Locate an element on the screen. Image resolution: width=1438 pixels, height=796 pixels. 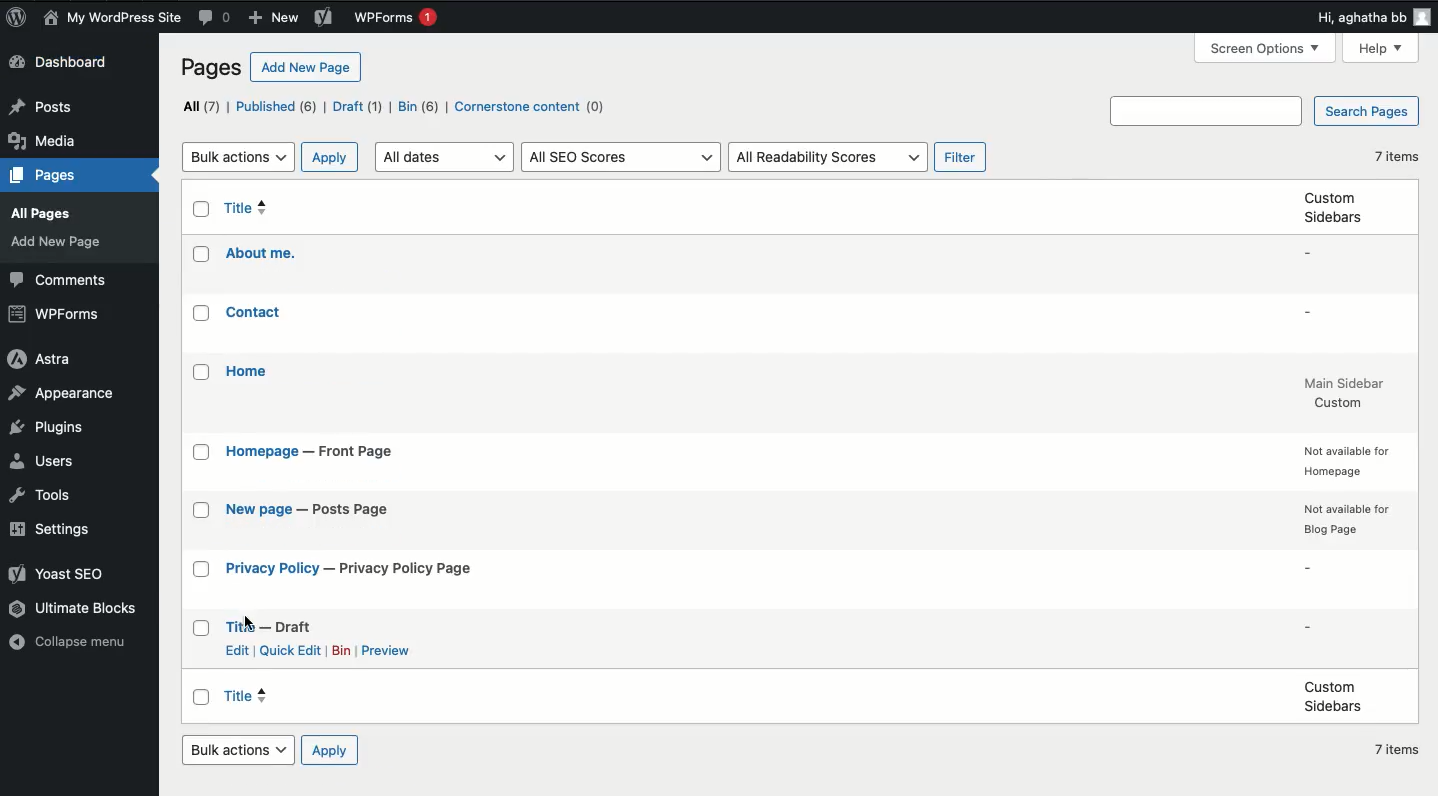
Dashboard is located at coordinates (63, 64).